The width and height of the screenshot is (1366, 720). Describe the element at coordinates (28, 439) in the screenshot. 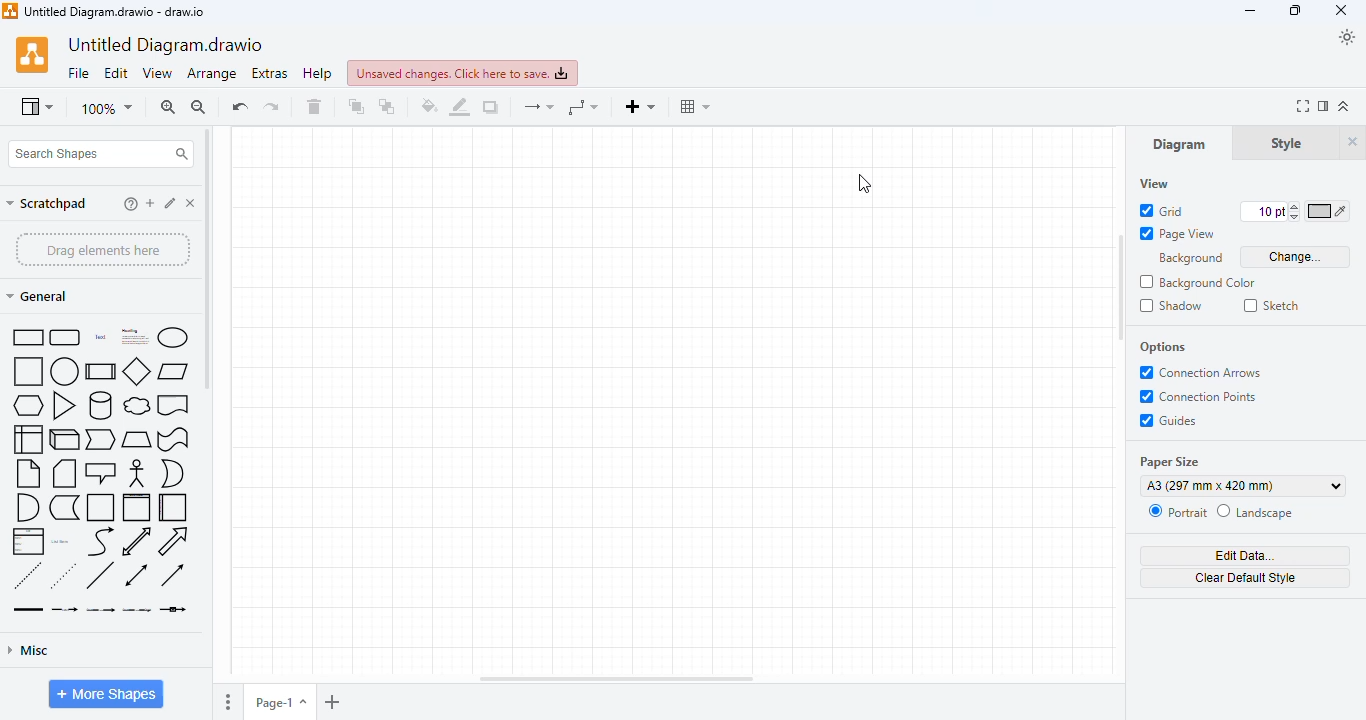

I see `internal storage` at that location.